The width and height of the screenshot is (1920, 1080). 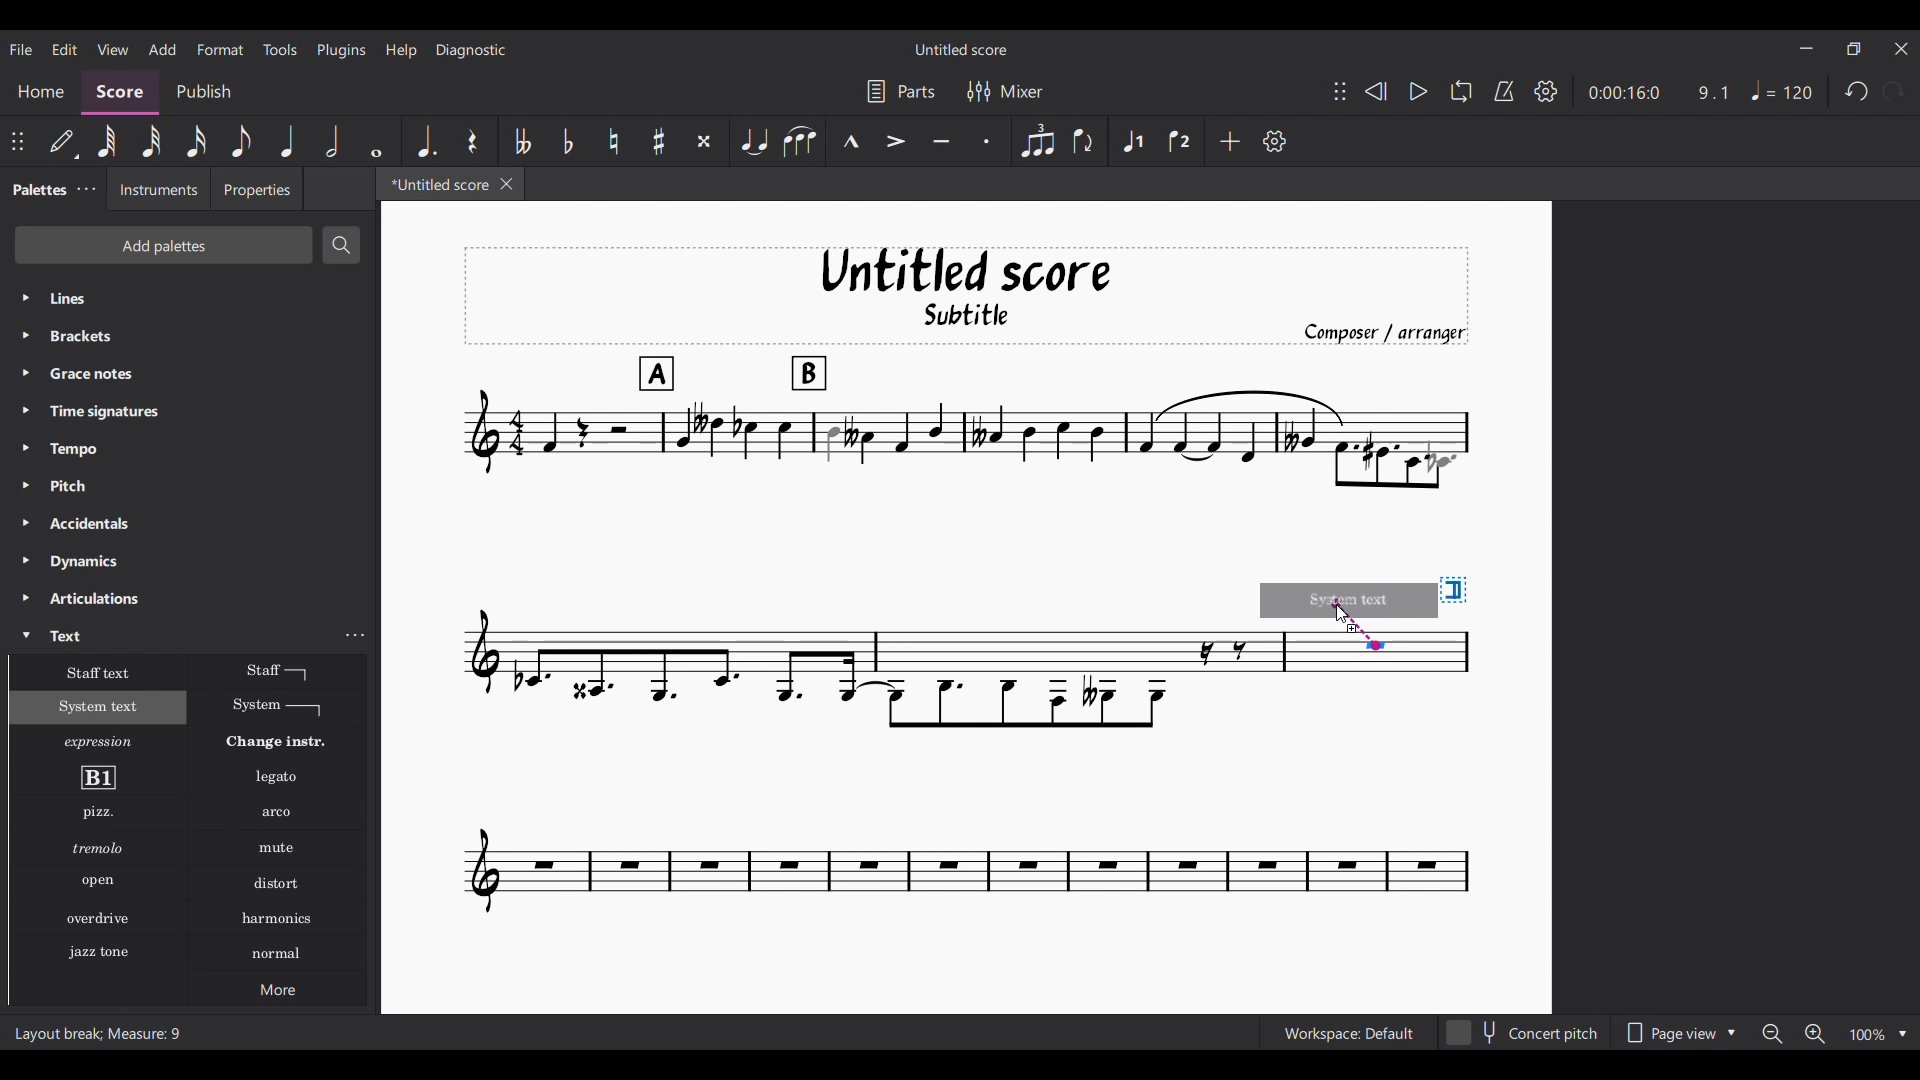 What do you see at coordinates (1374, 638) in the screenshot?
I see `Indicates point of contact` at bounding box center [1374, 638].